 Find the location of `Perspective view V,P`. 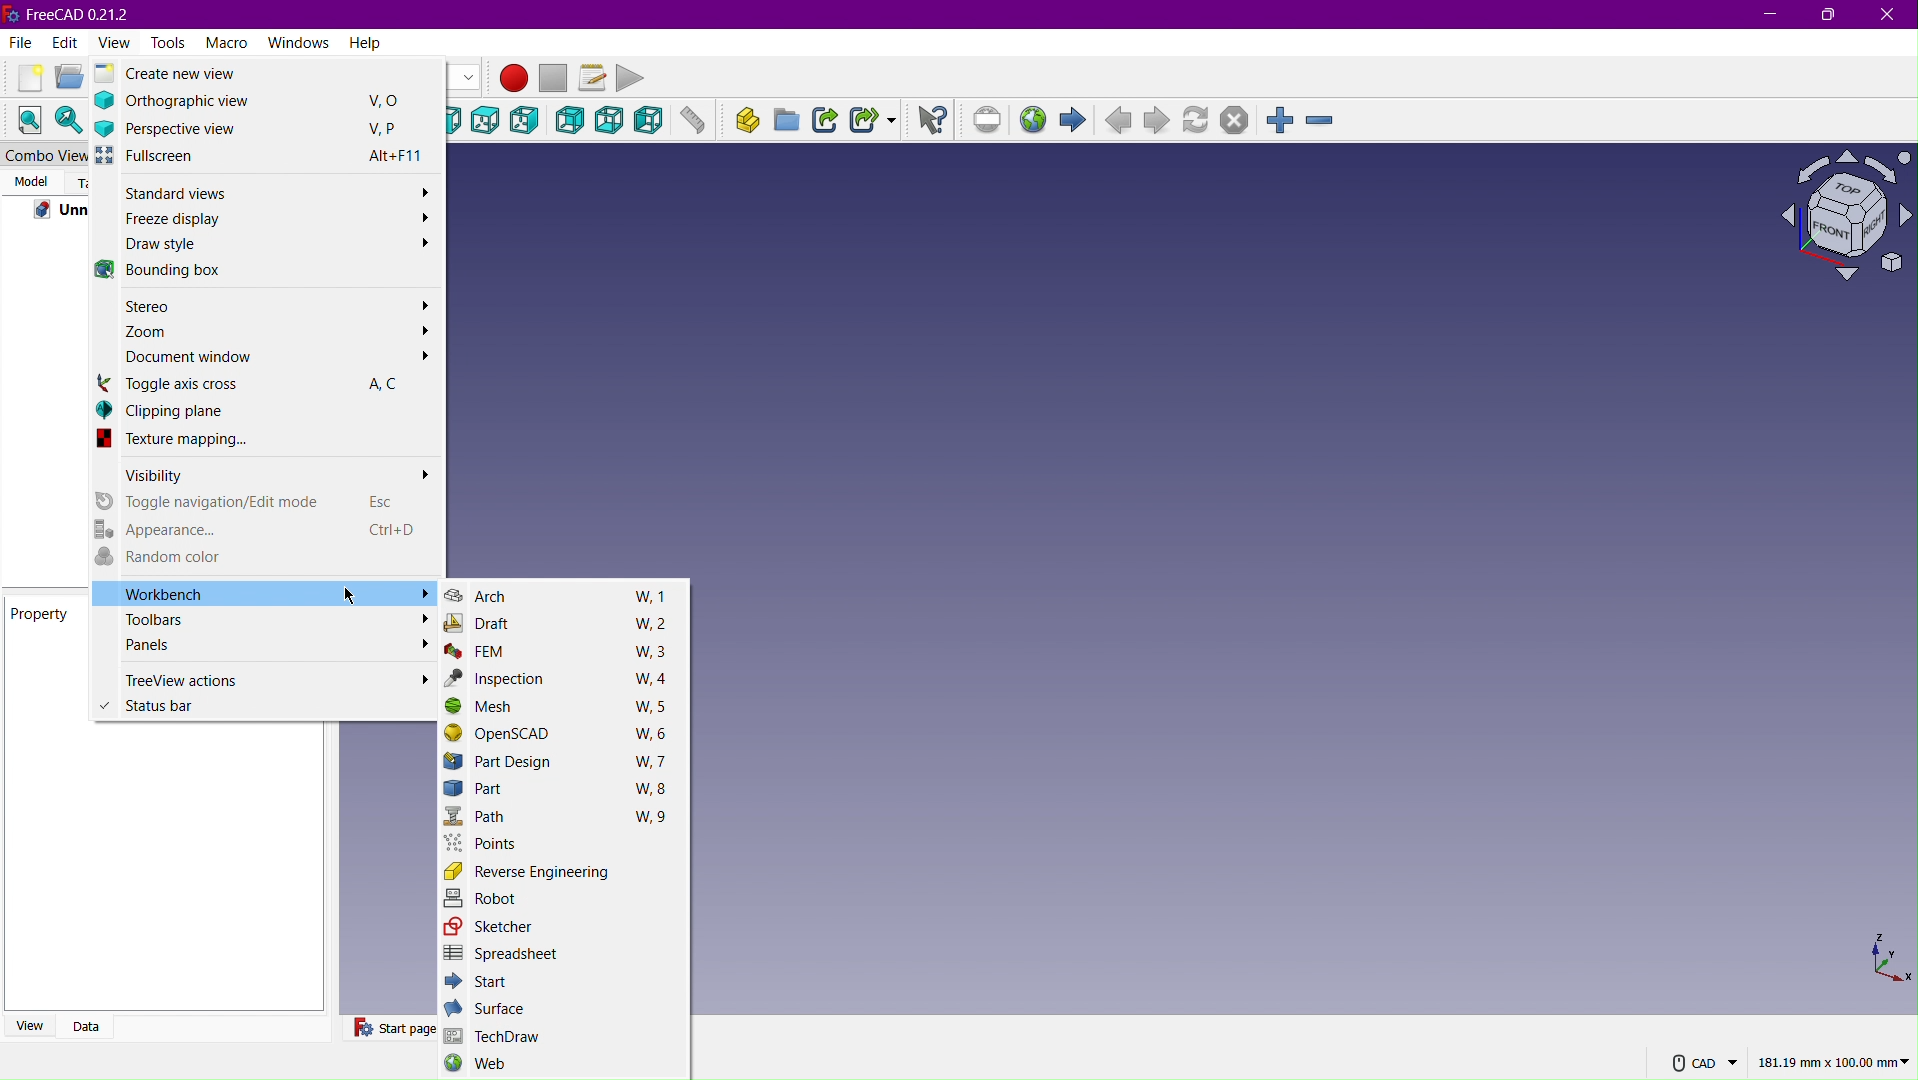

Perspective view V,P is located at coordinates (248, 130).